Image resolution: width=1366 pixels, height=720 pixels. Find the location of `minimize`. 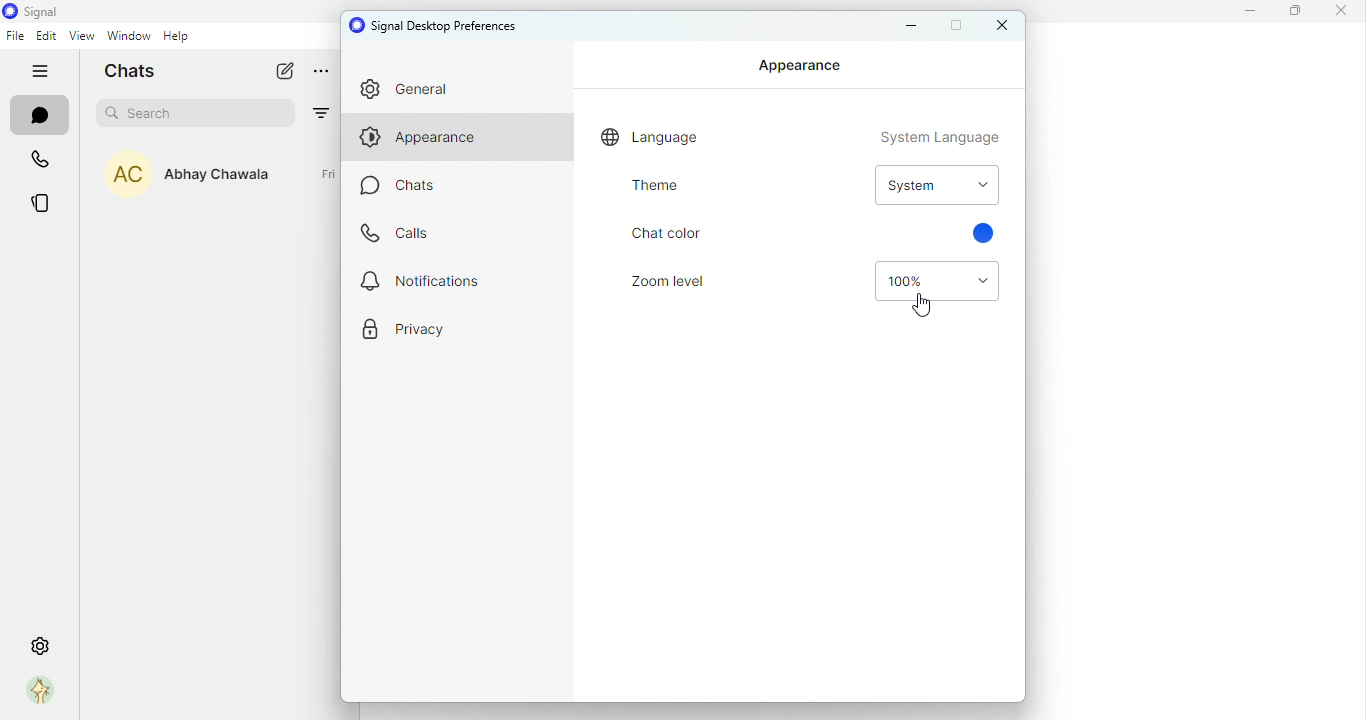

minimize is located at coordinates (1247, 14).